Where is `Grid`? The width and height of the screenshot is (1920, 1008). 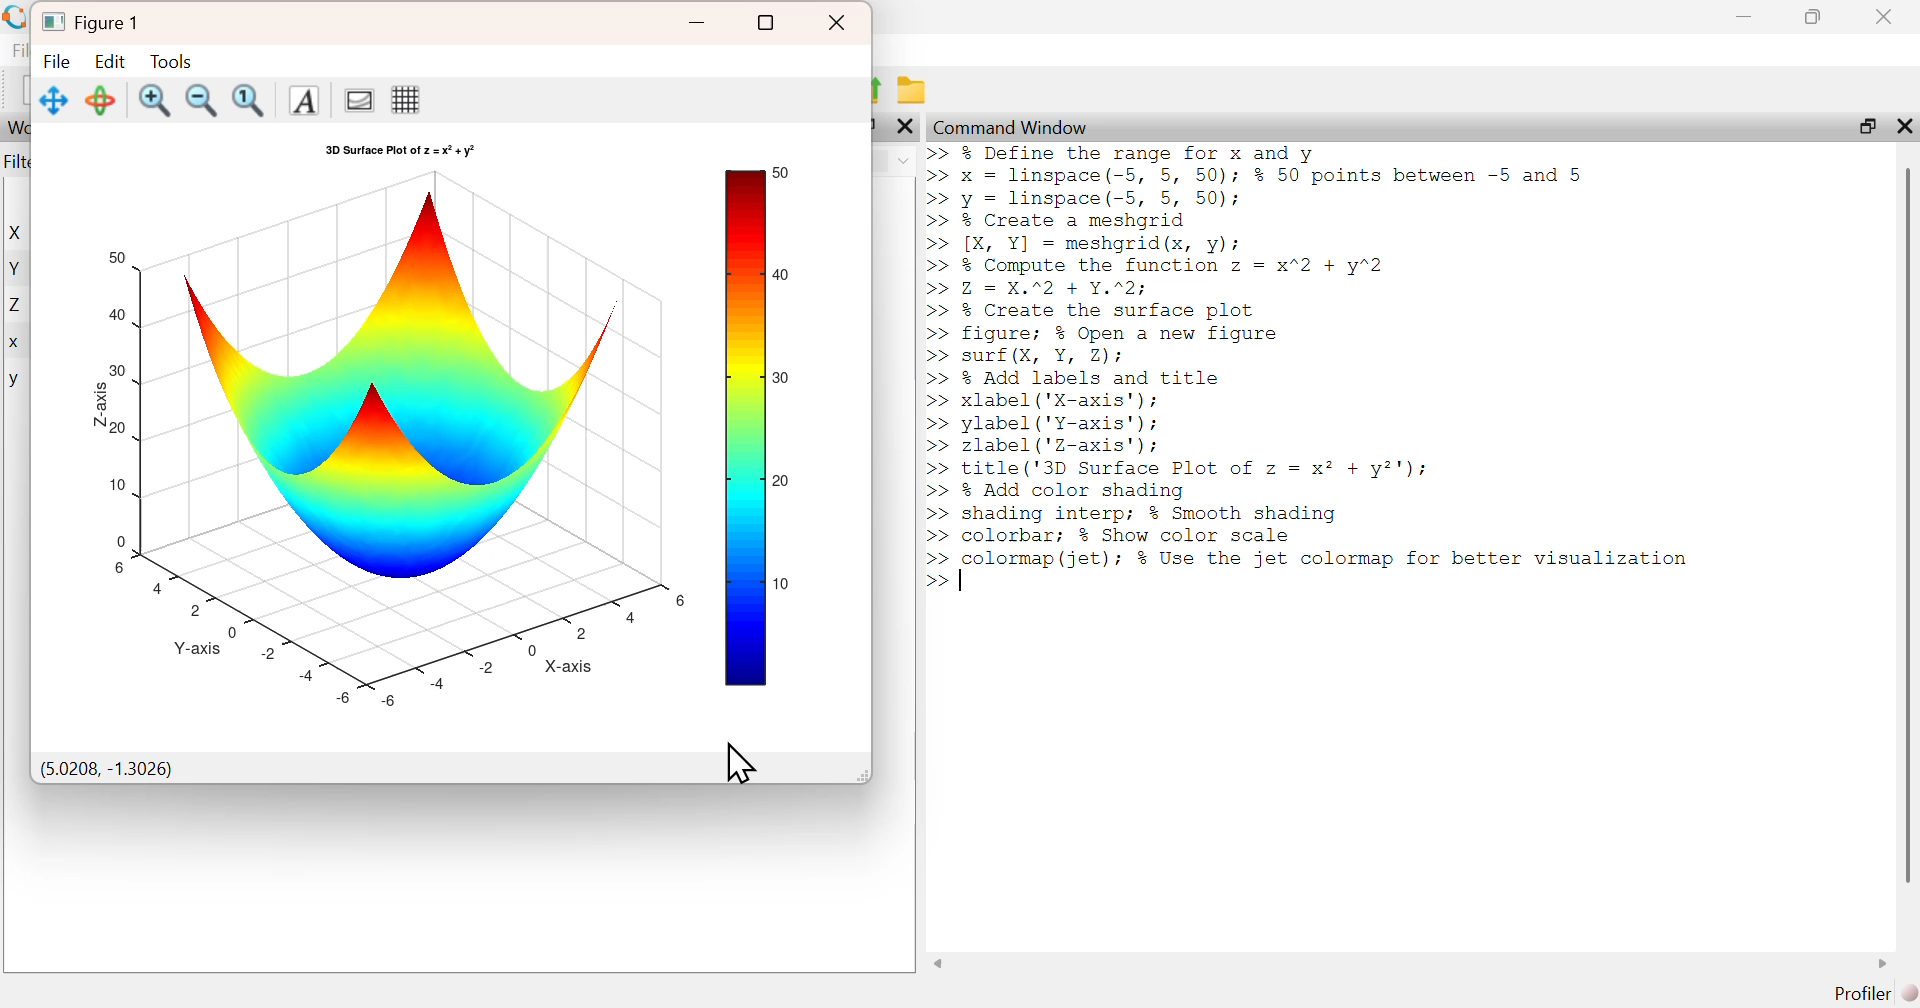
Grid is located at coordinates (405, 99).